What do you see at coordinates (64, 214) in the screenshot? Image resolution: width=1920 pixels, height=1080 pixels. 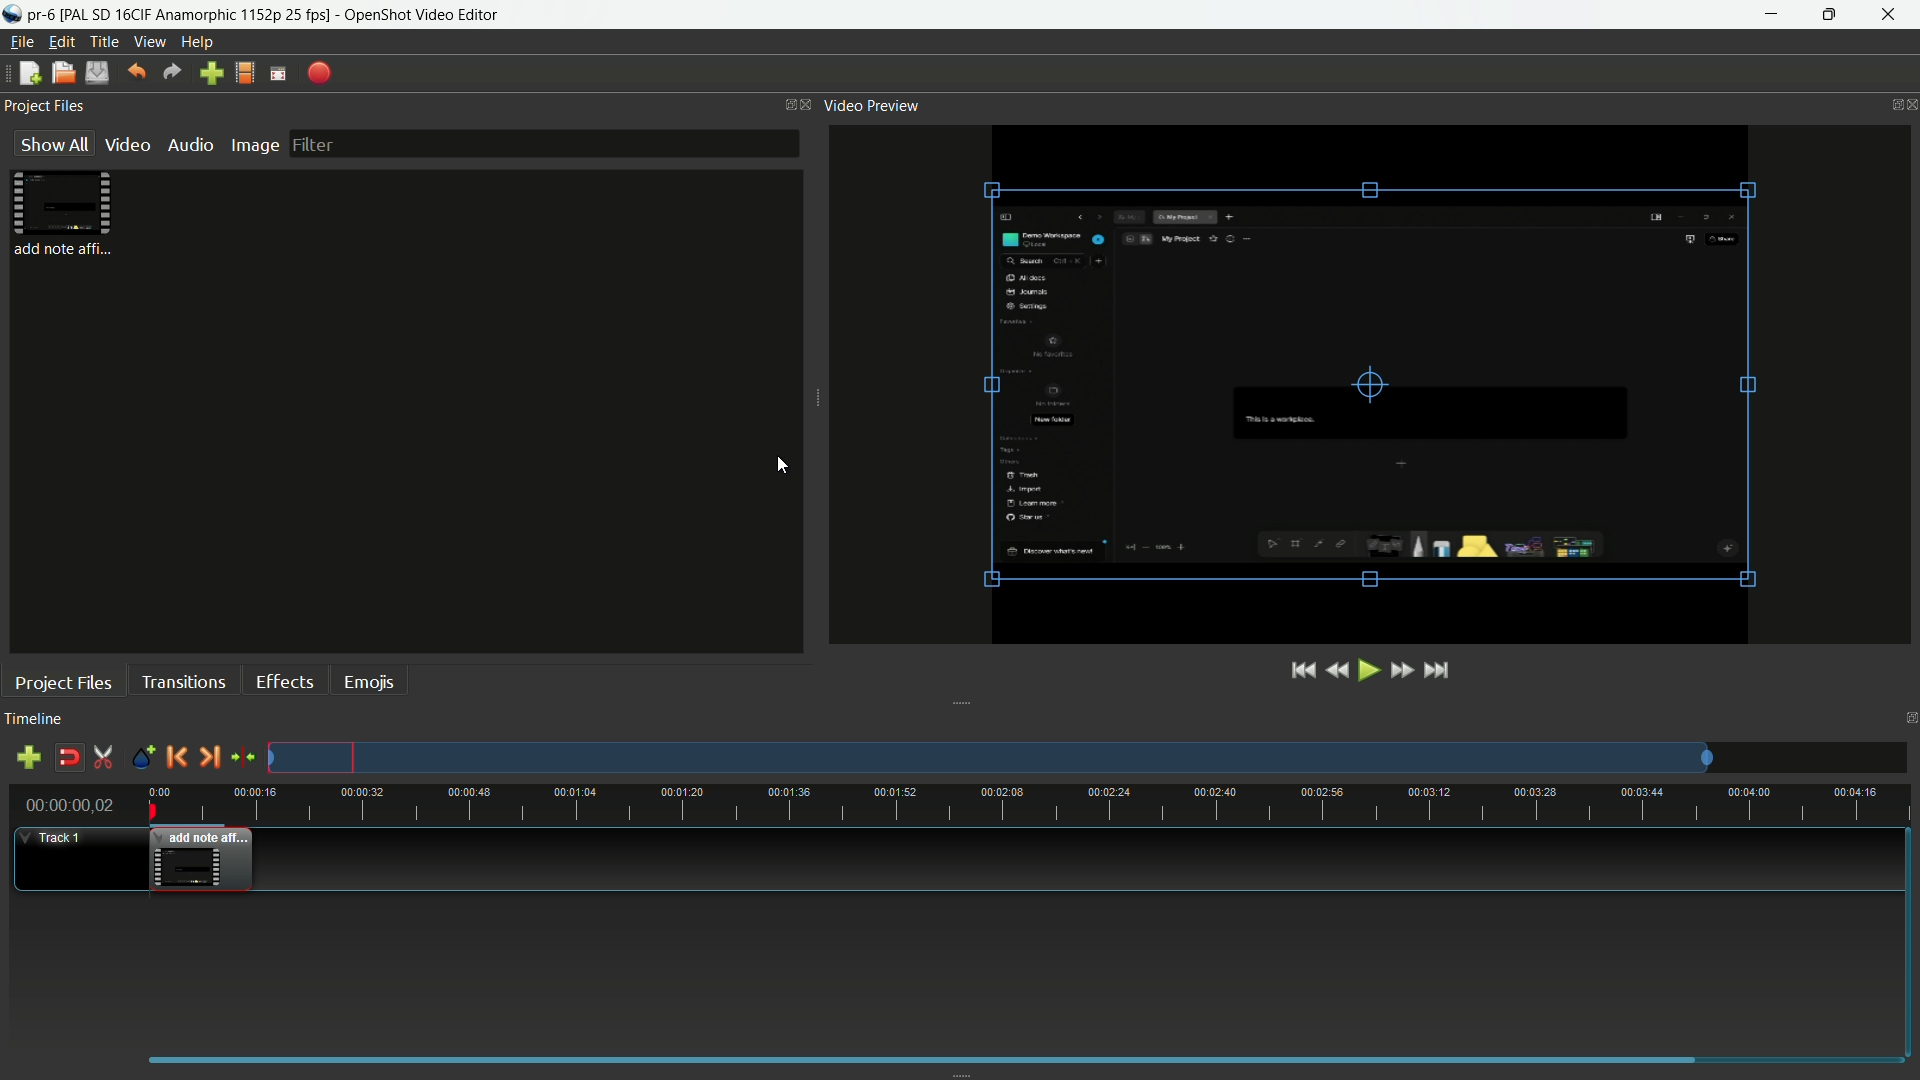 I see `project files` at bounding box center [64, 214].